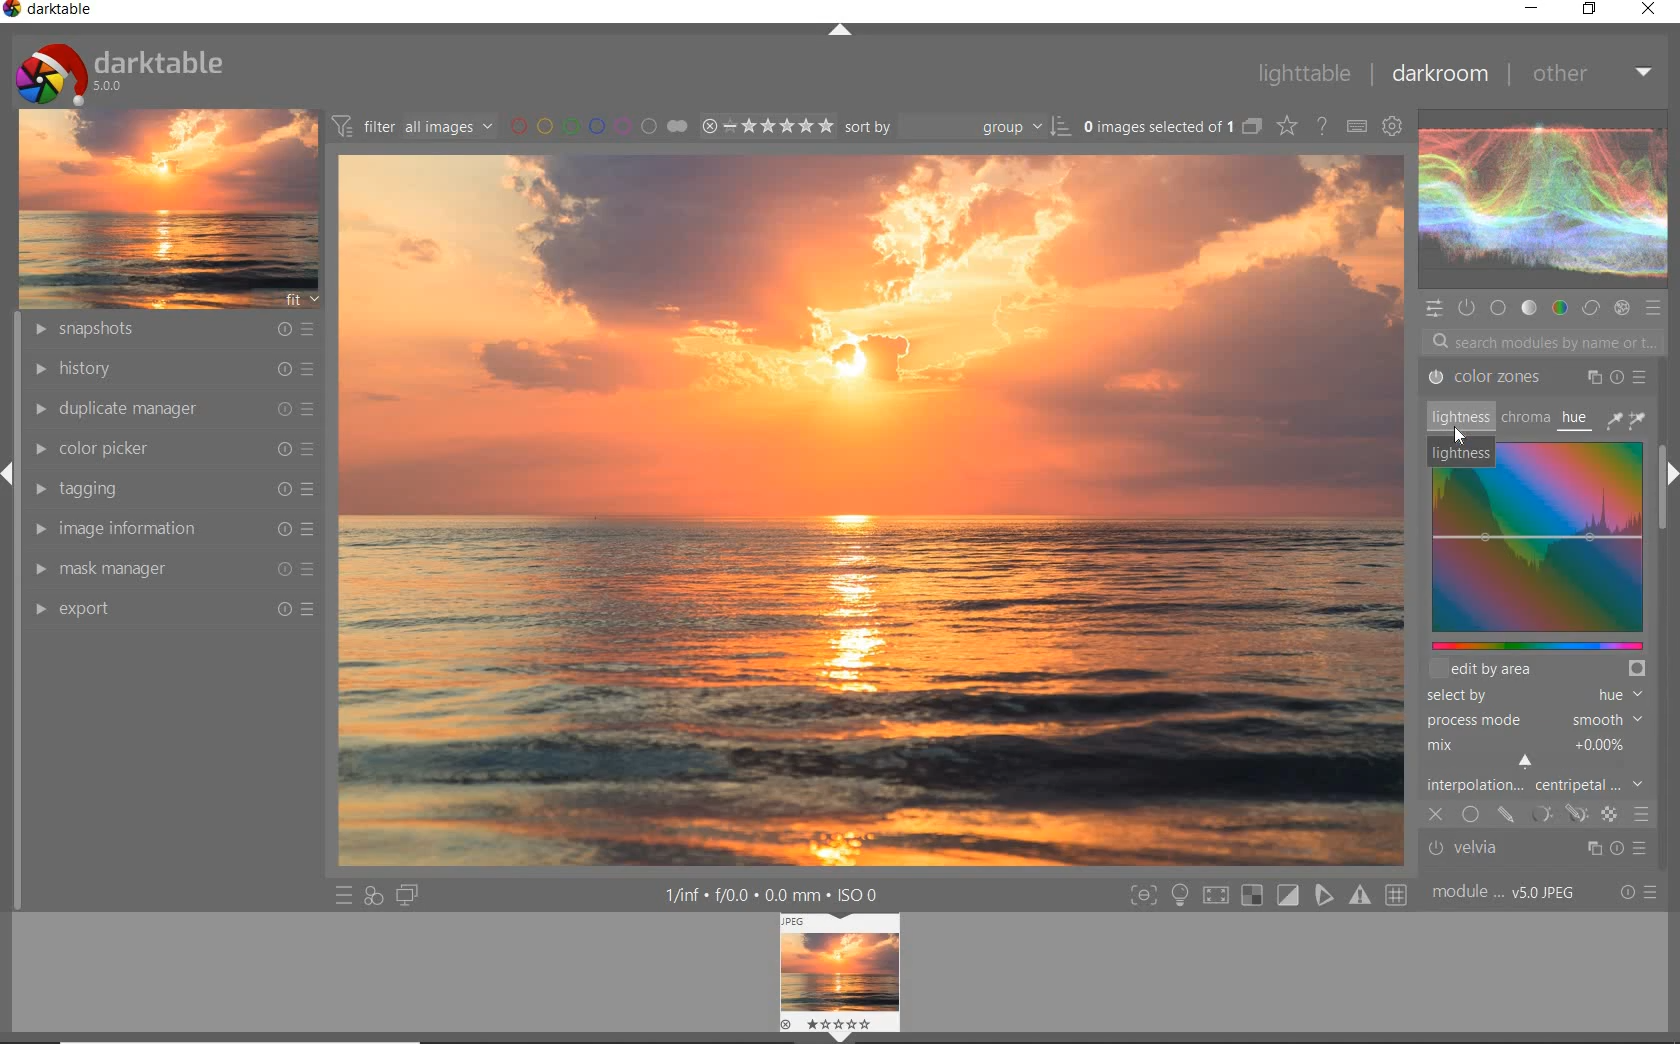 The height and width of the screenshot is (1044, 1680). I want to click on COLOR PICKER TOOLS, so click(1626, 418).